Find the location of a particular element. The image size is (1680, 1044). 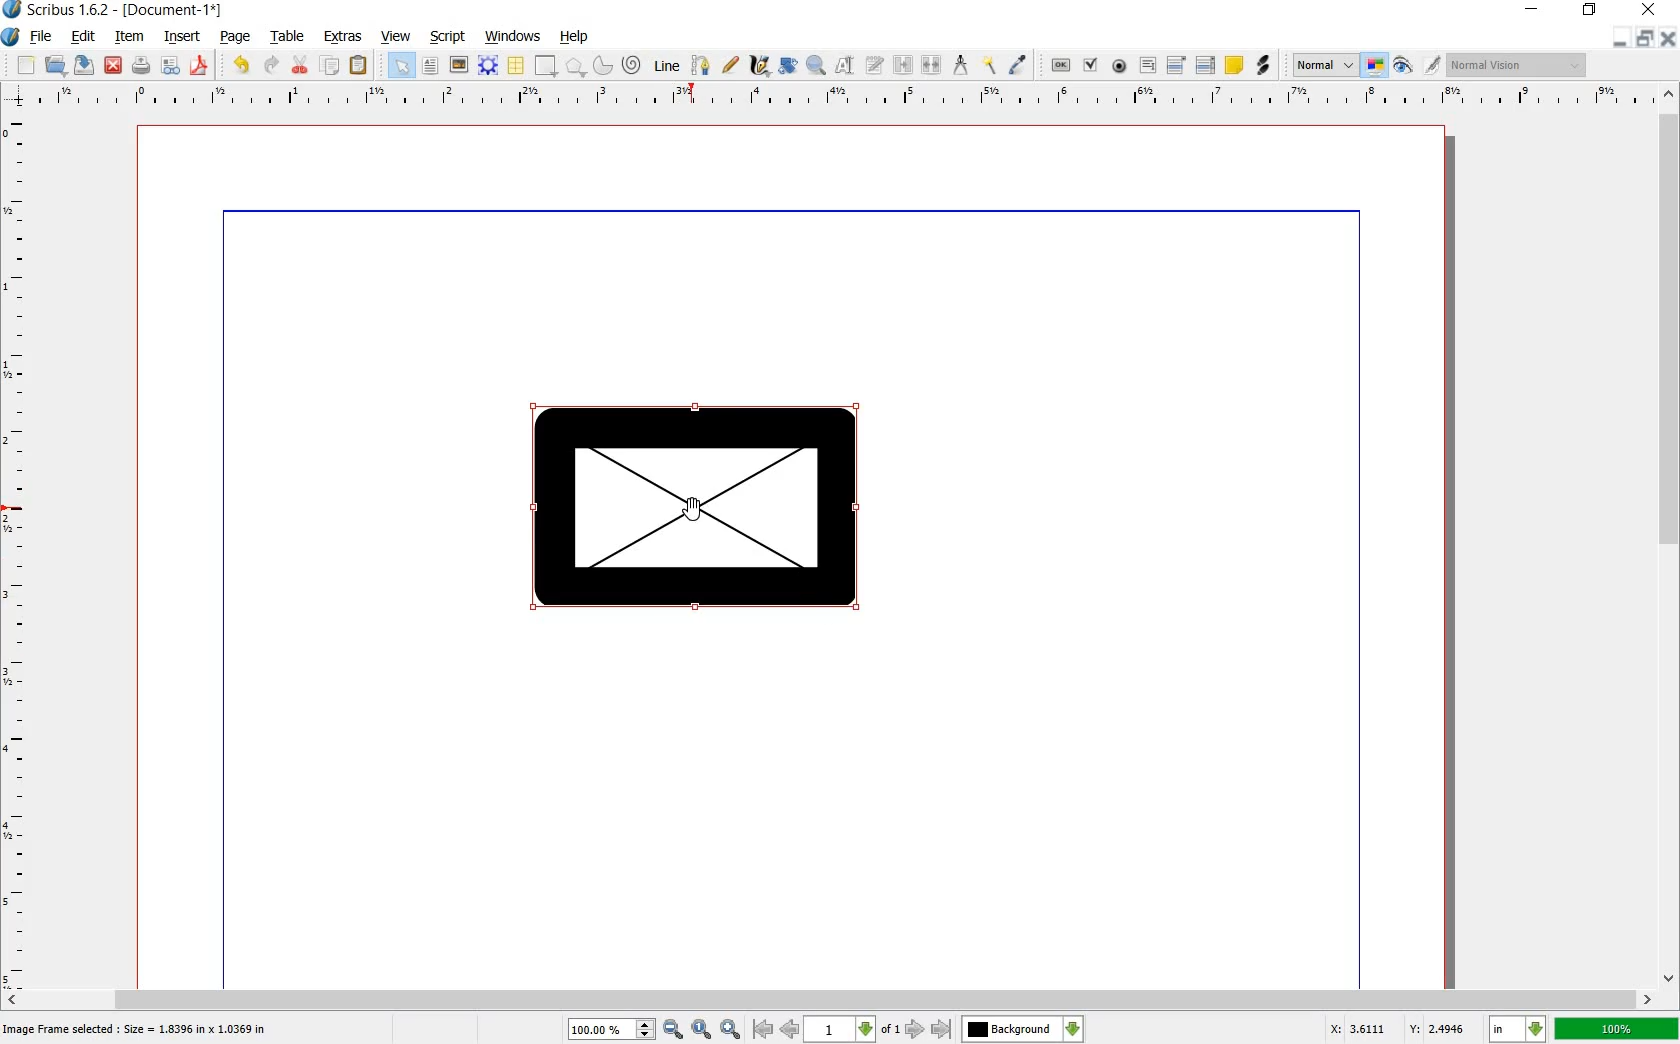

FRAME and shape is located at coordinates (695, 502).